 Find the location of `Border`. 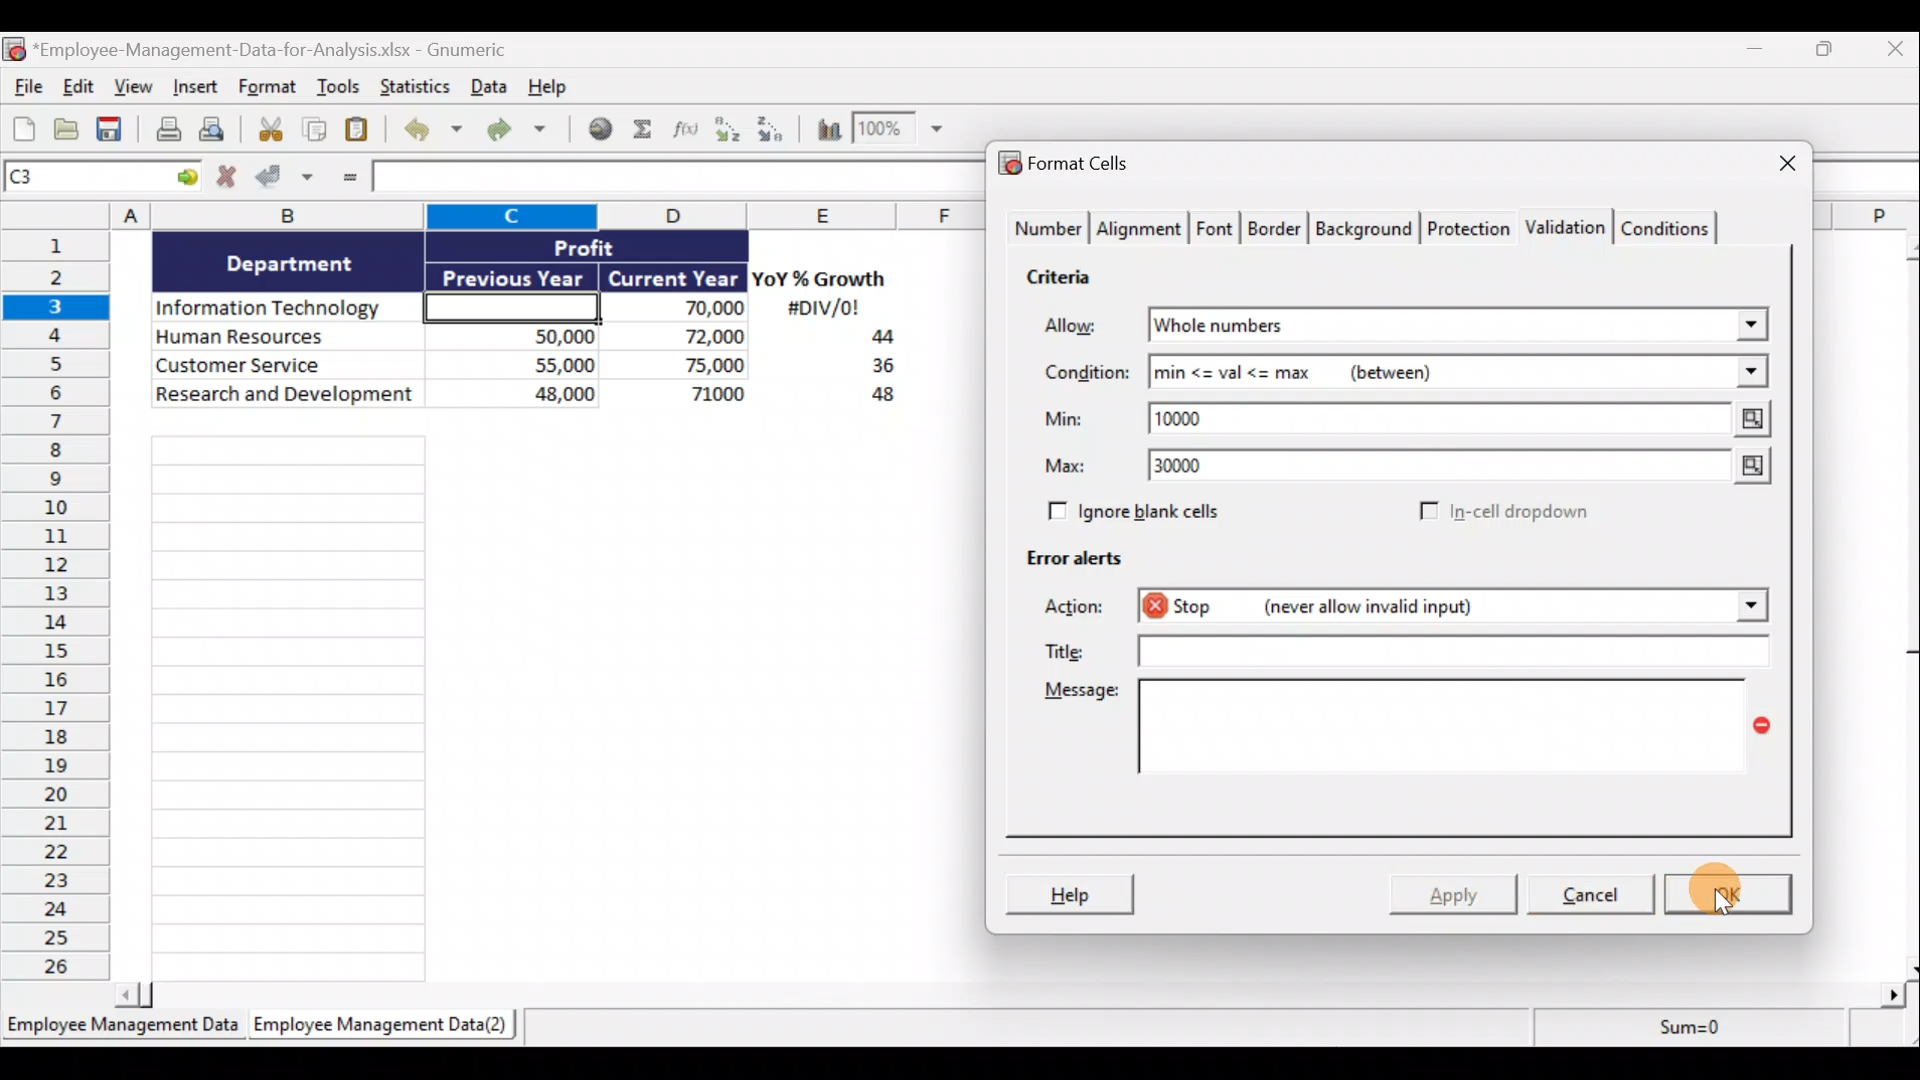

Border is located at coordinates (1277, 229).